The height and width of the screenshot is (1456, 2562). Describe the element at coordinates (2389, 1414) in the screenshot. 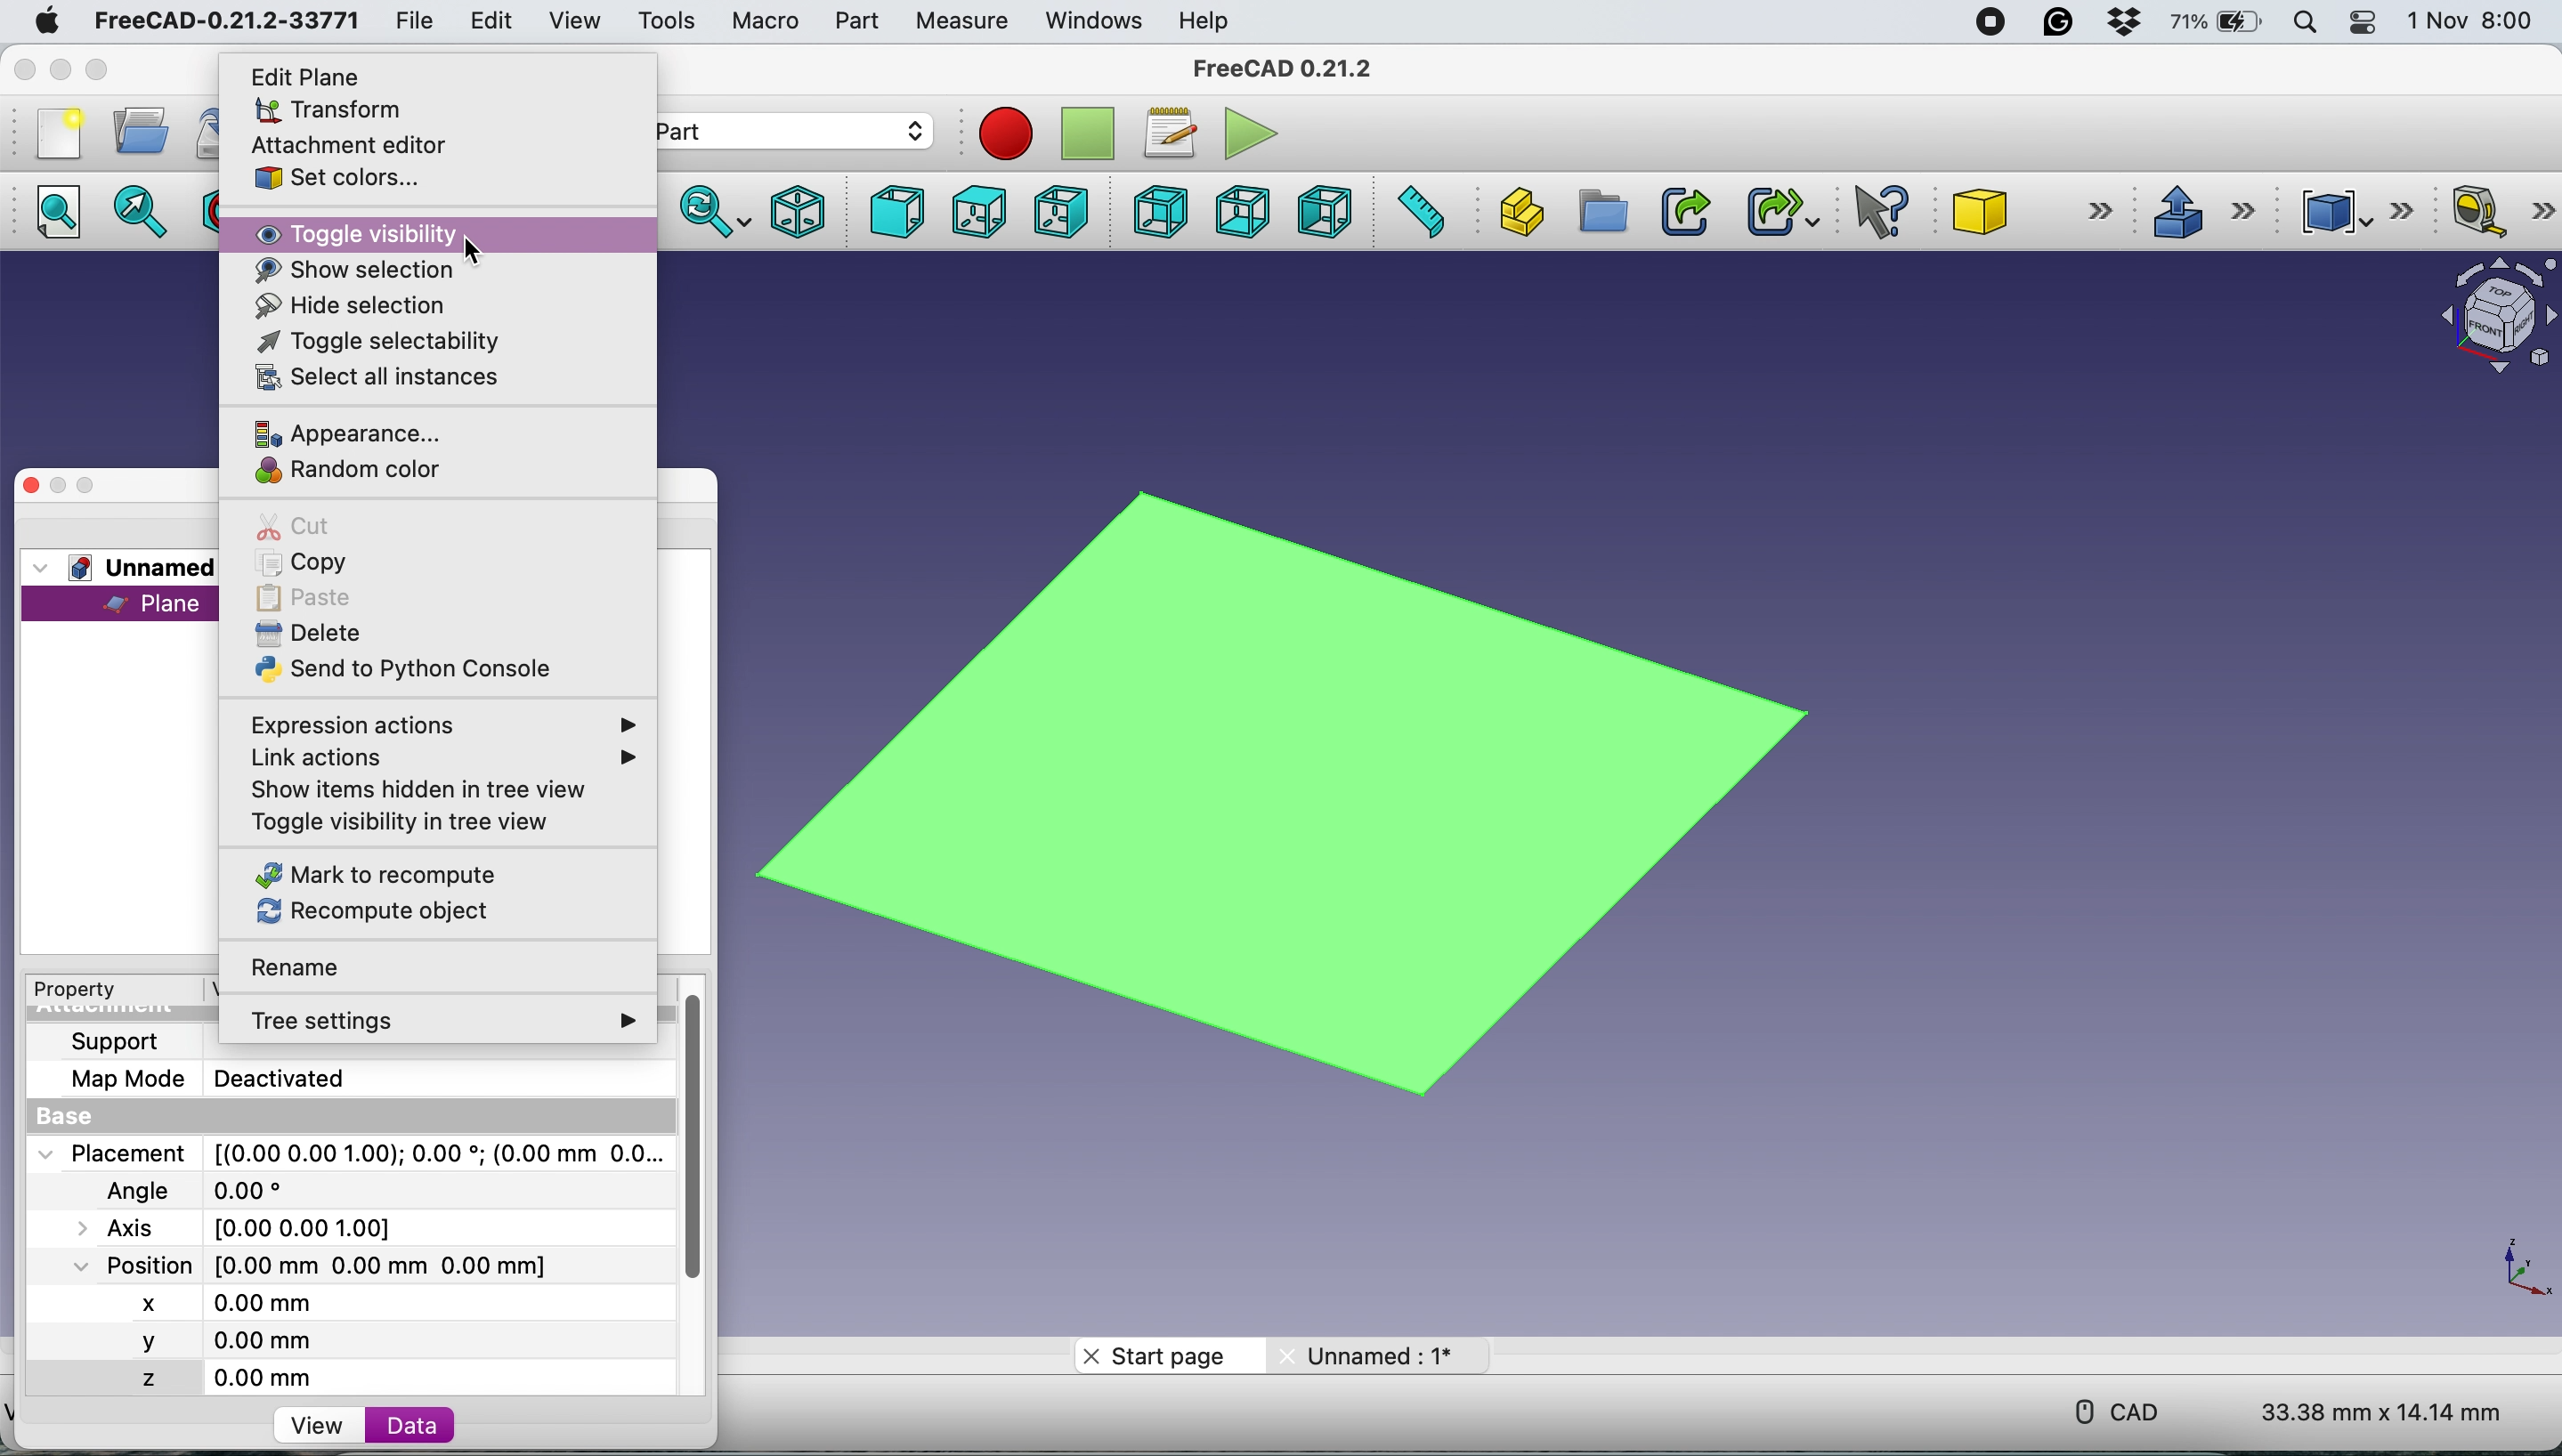

I see `33.38 mm x 14.14 mm` at that location.